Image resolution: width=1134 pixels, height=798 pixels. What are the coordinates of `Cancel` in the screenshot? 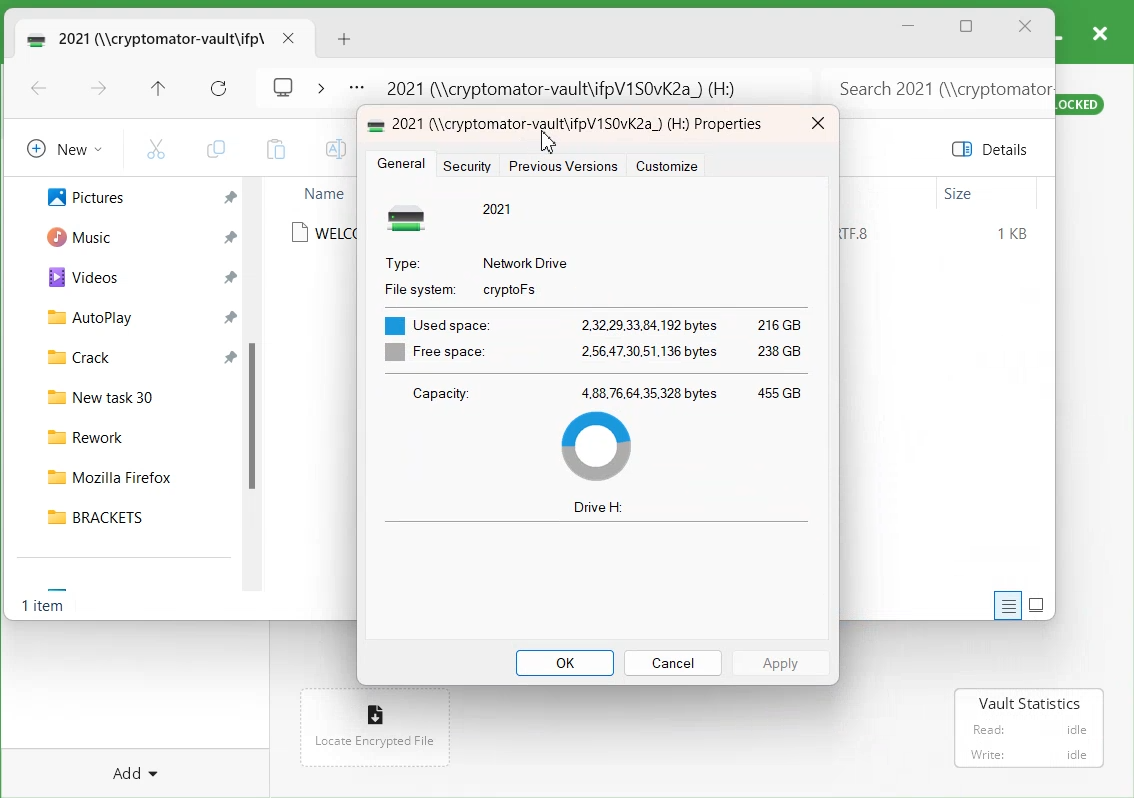 It's located at (672, 662).